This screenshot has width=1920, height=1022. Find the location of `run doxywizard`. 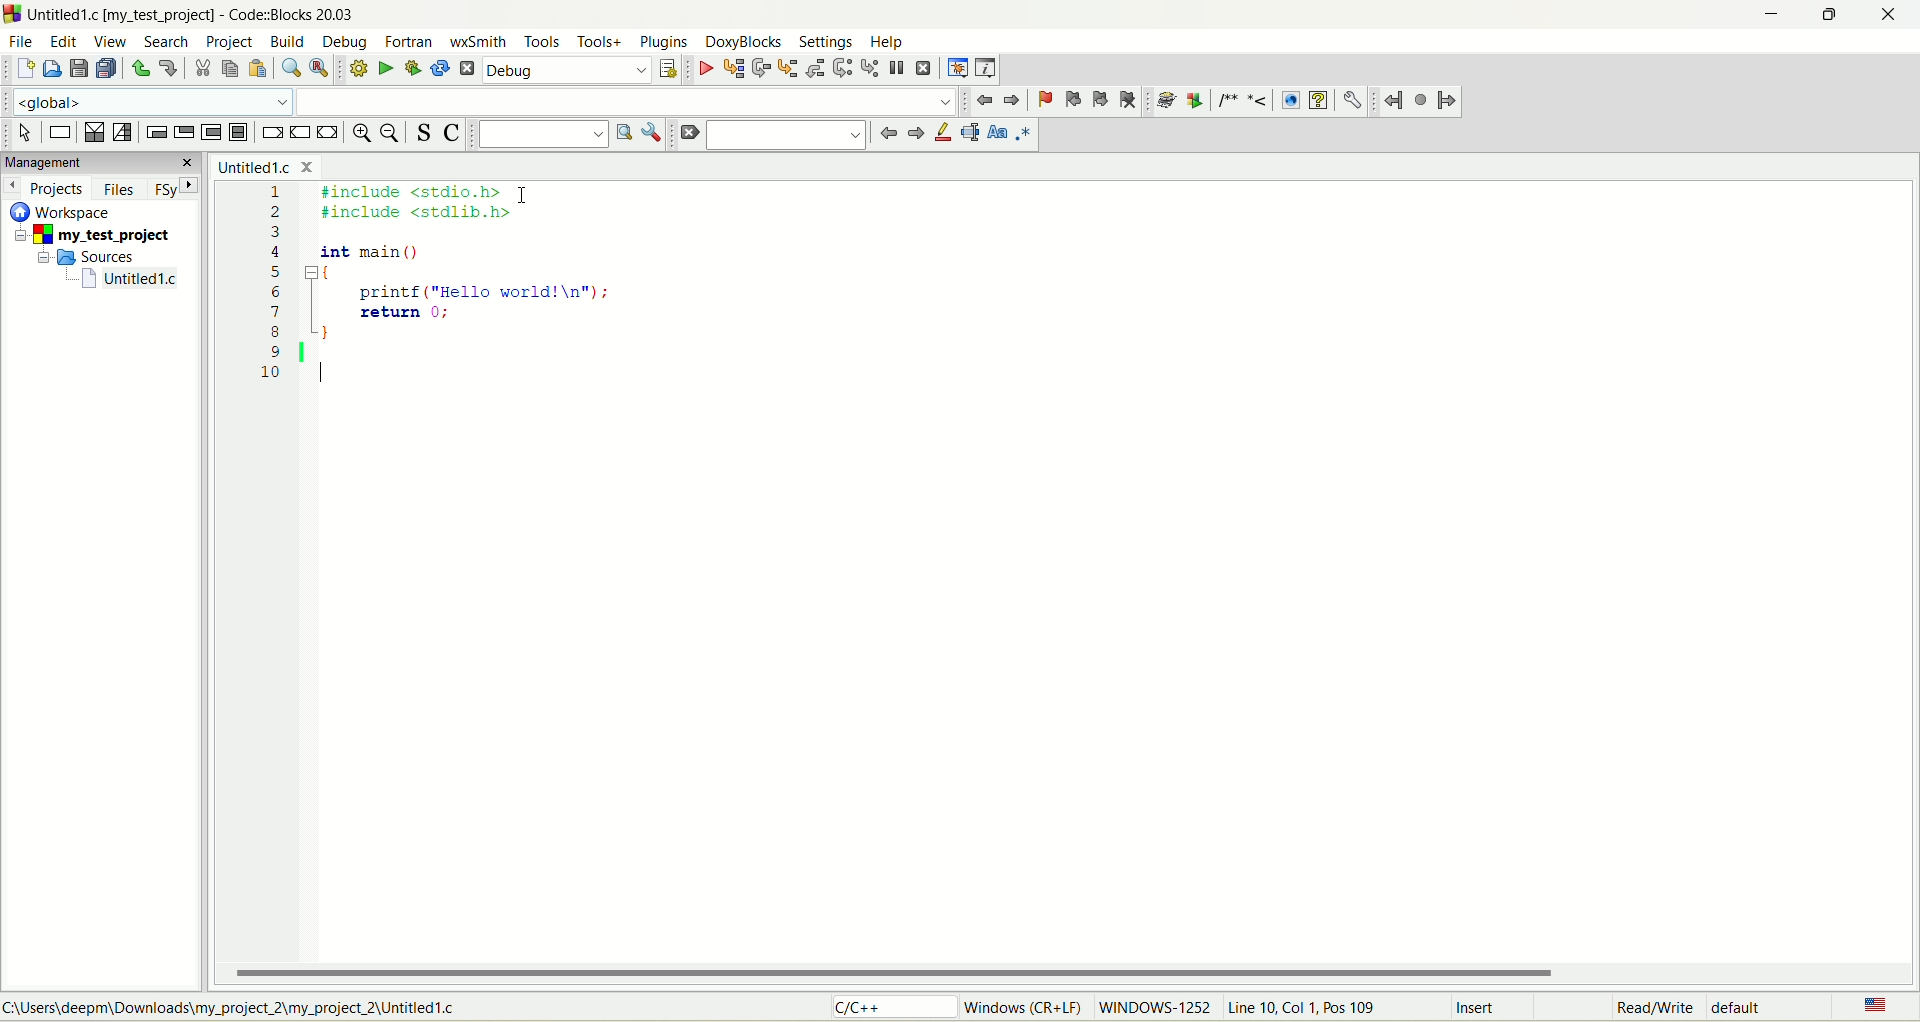

run doxywizard is located at coordinates (1168, 99).